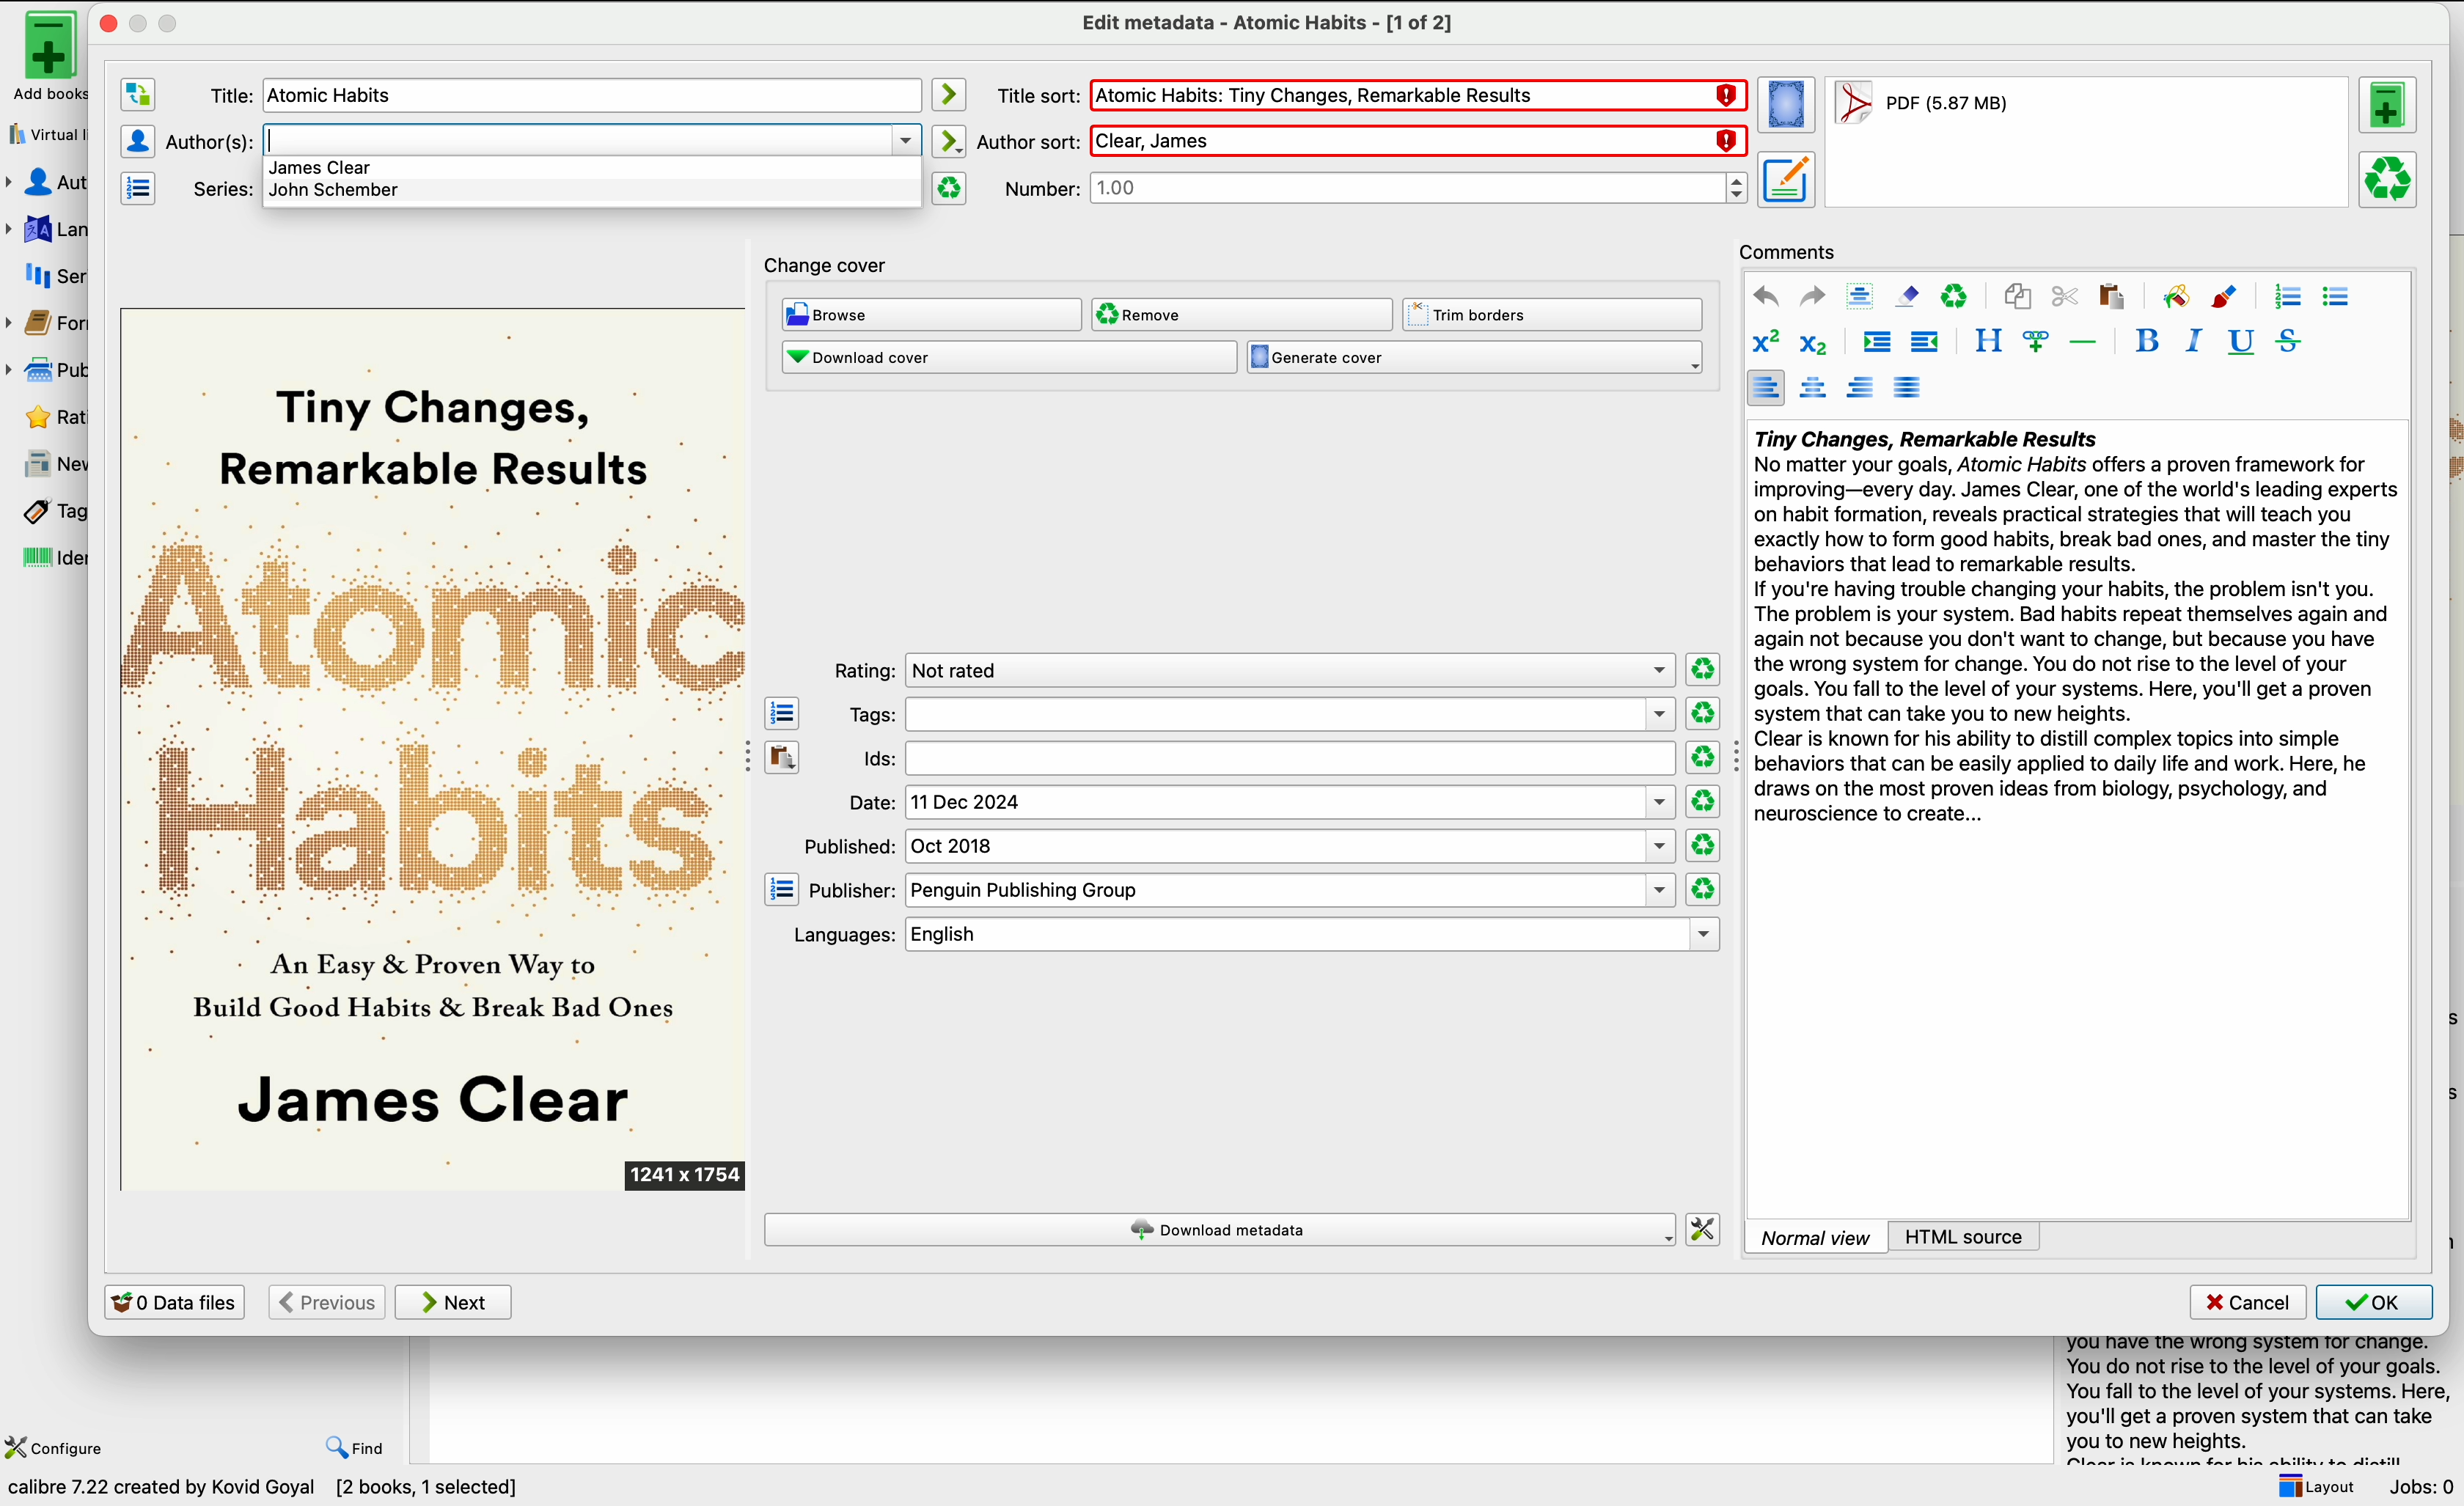 Image resolution: width=2464 pixels, height=1506 pixels. What do you see at coordinates (1910, 387) in the screenshot?
I see `align justified` at bounding box center [1910, 387].